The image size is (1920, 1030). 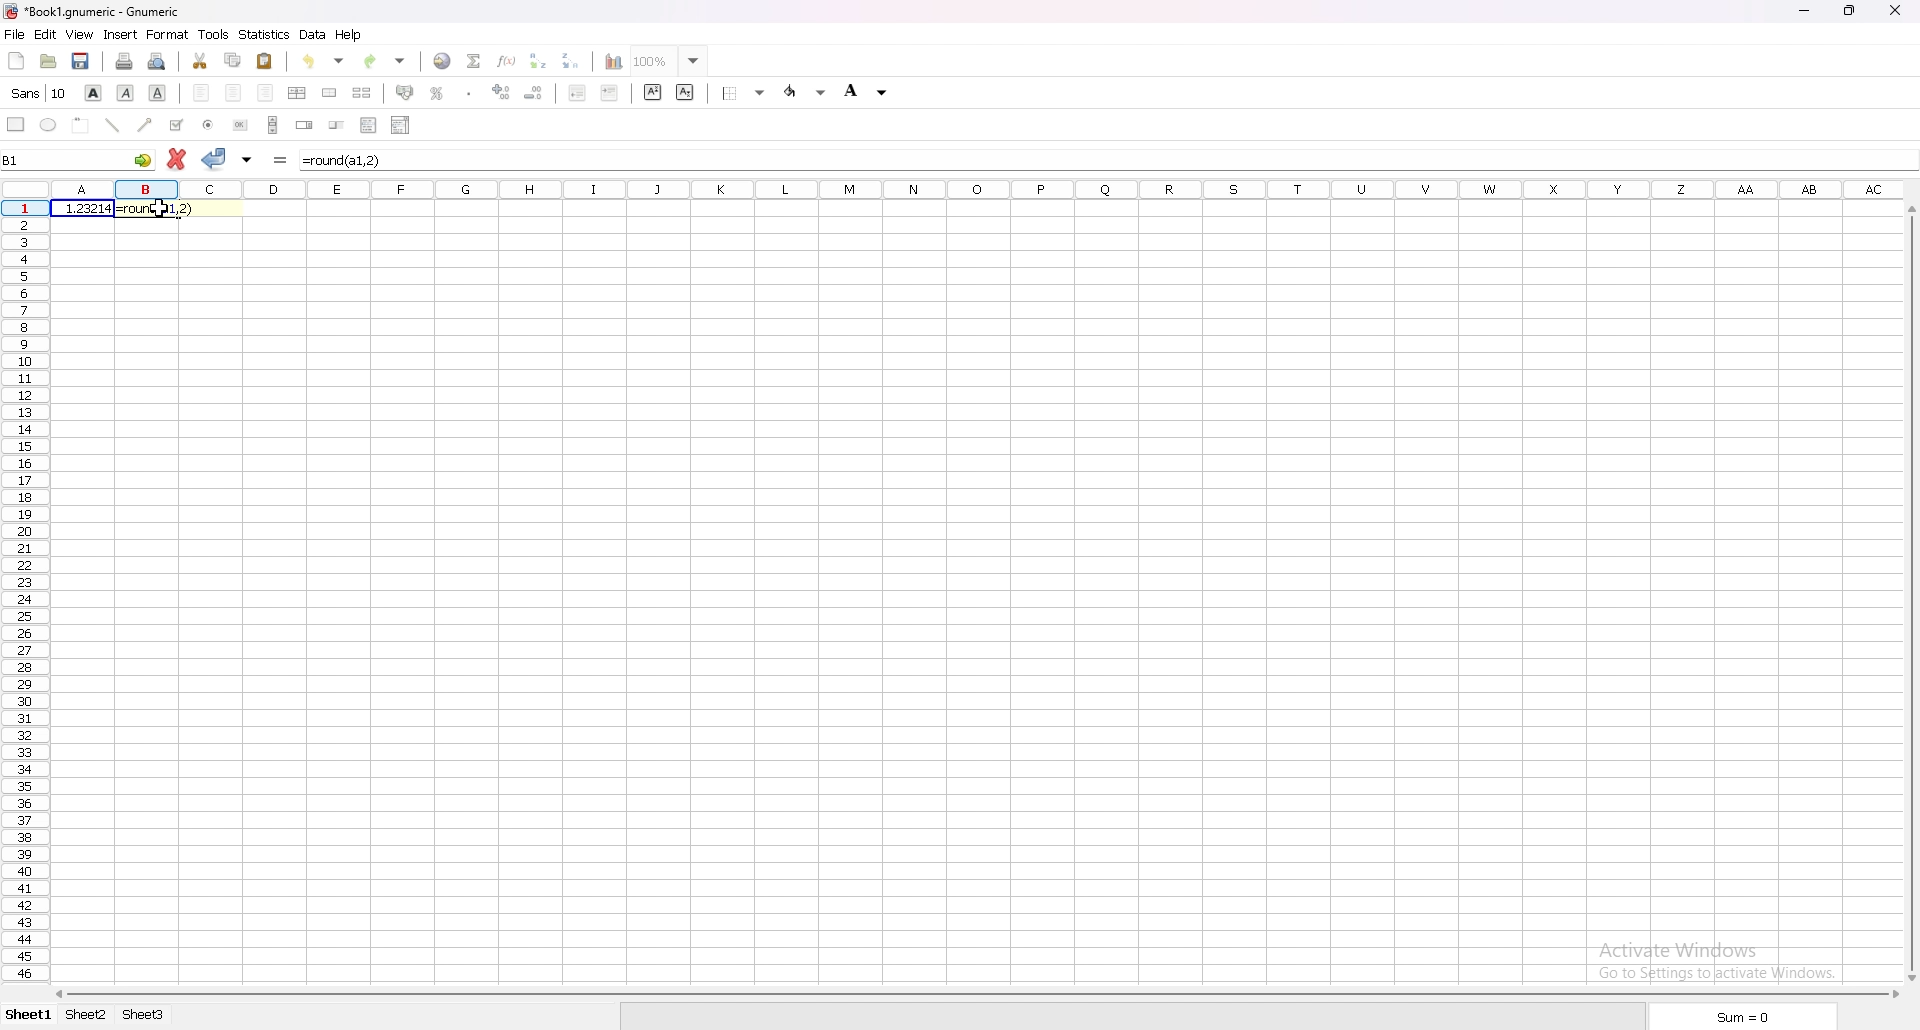 I want to click on file name, so click(x=88, y=12).